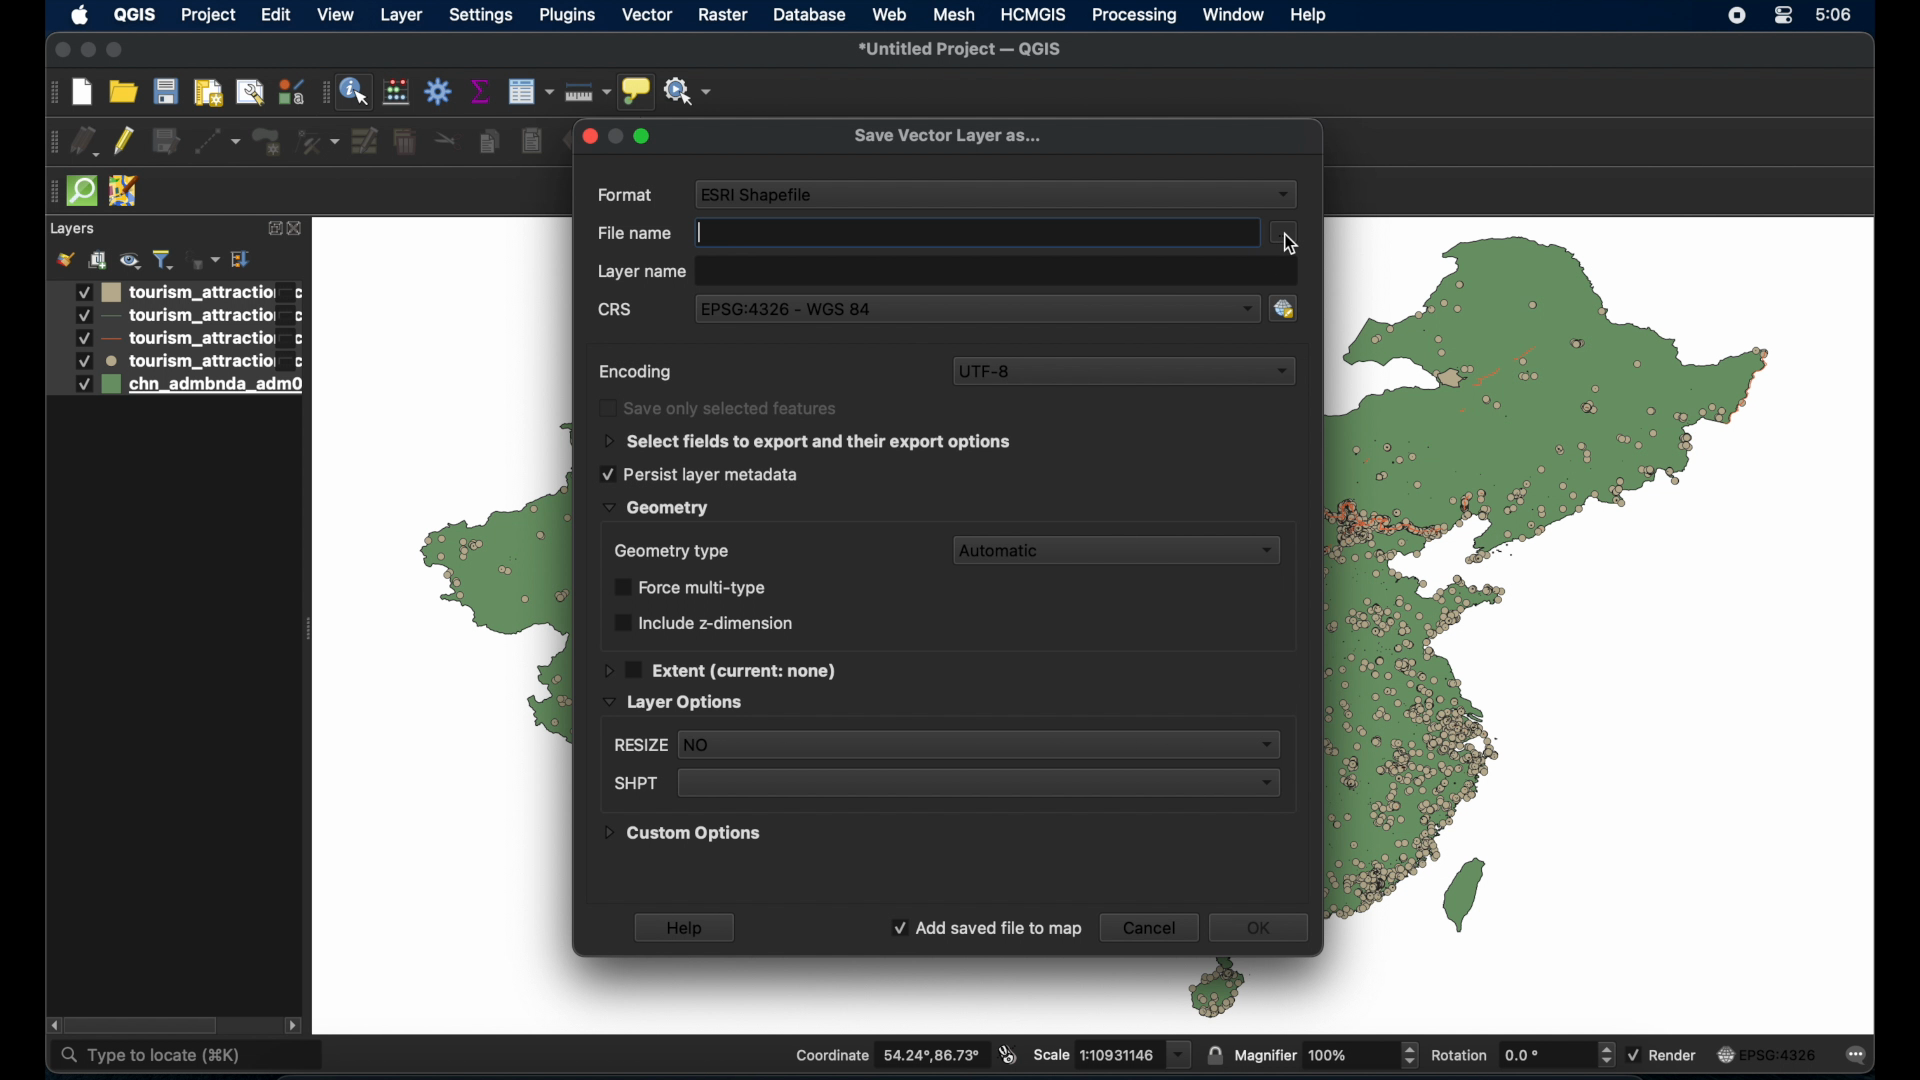  What do you see at coordinates (671, 550) in the screenshot?
I see `geometry type` at bounding box center [671, 550].